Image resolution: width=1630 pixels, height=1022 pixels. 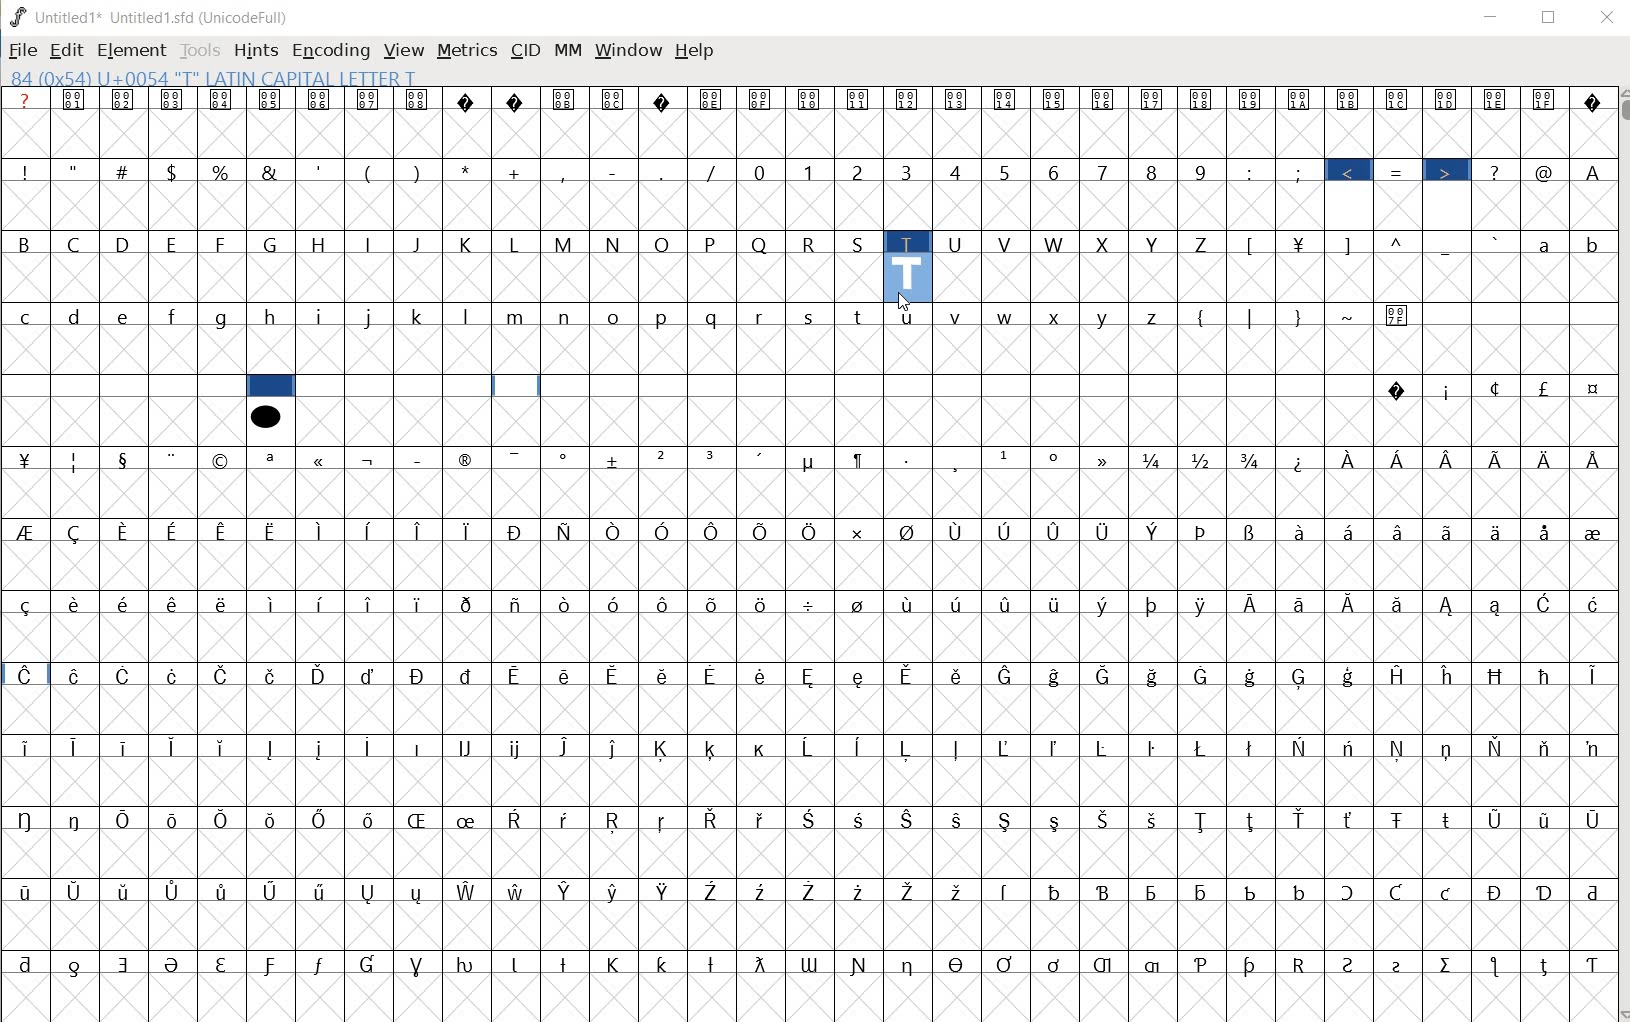 I want to click on Symbol, so click(x=565, y=458).